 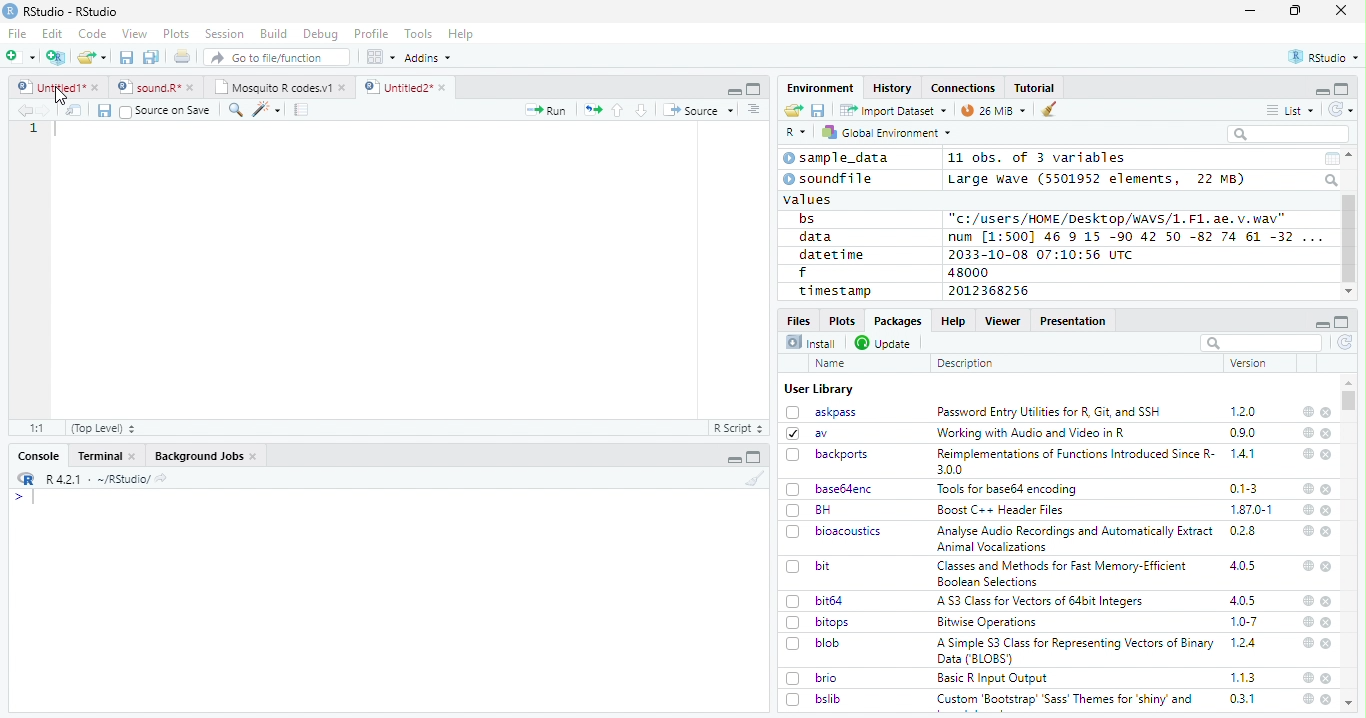 What do you see at coordinates (1328, 644) in the screenshot?
I see `close` at bounding box center [1328, 644].